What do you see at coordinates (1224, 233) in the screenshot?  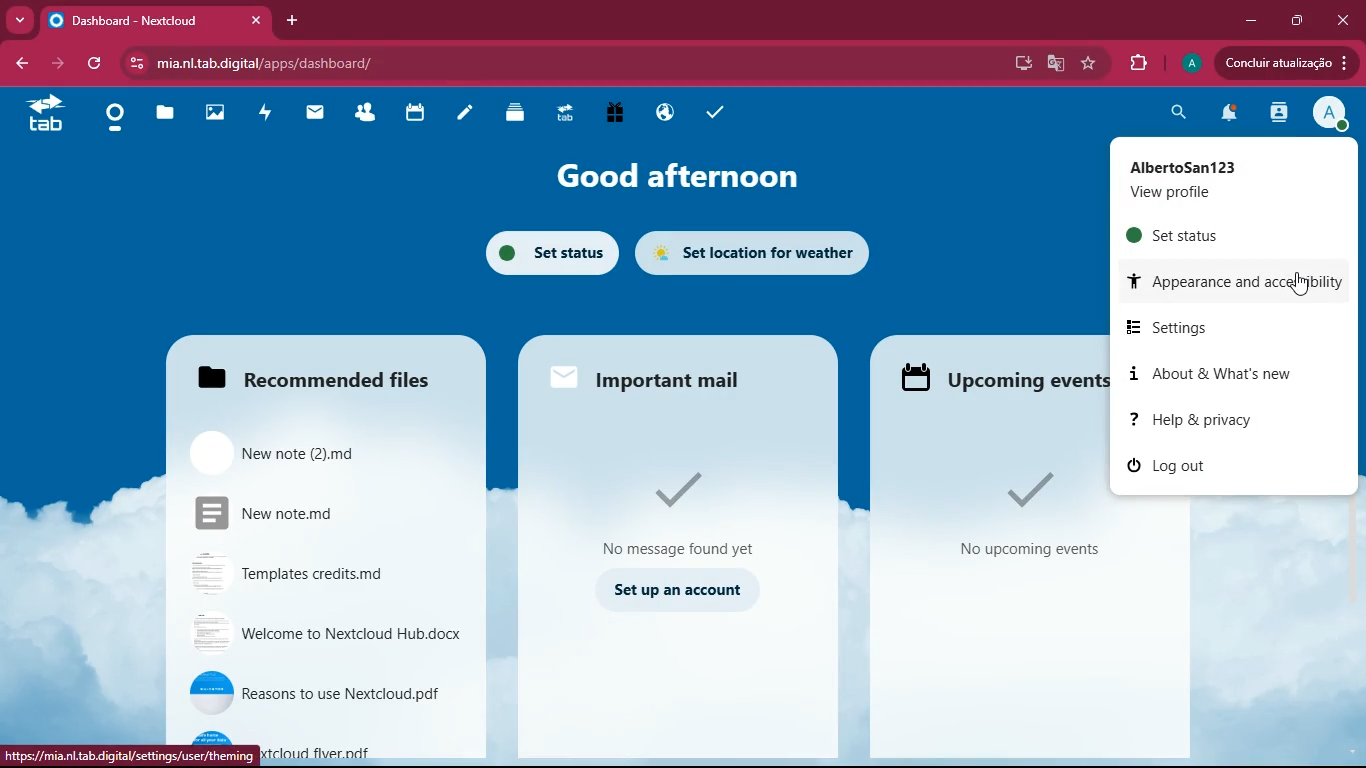 I see `set status` at bounding box center [1224, 233].